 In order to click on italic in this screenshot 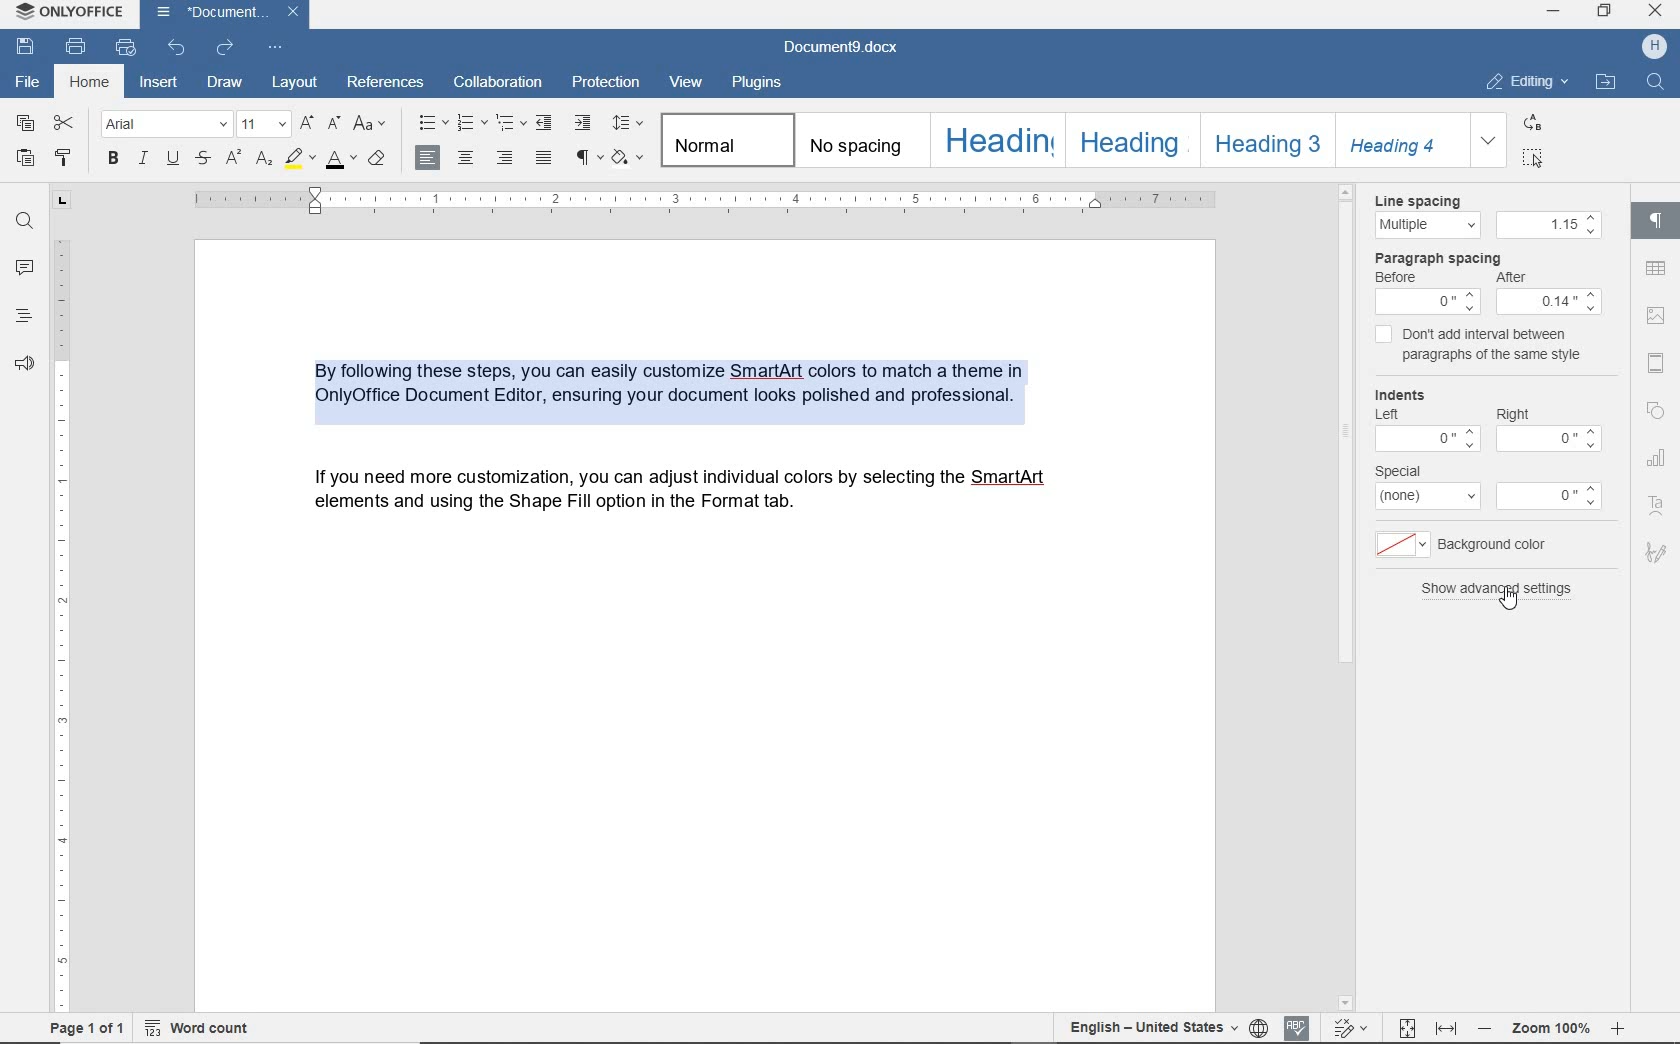, I will do `click(143, 159)`.